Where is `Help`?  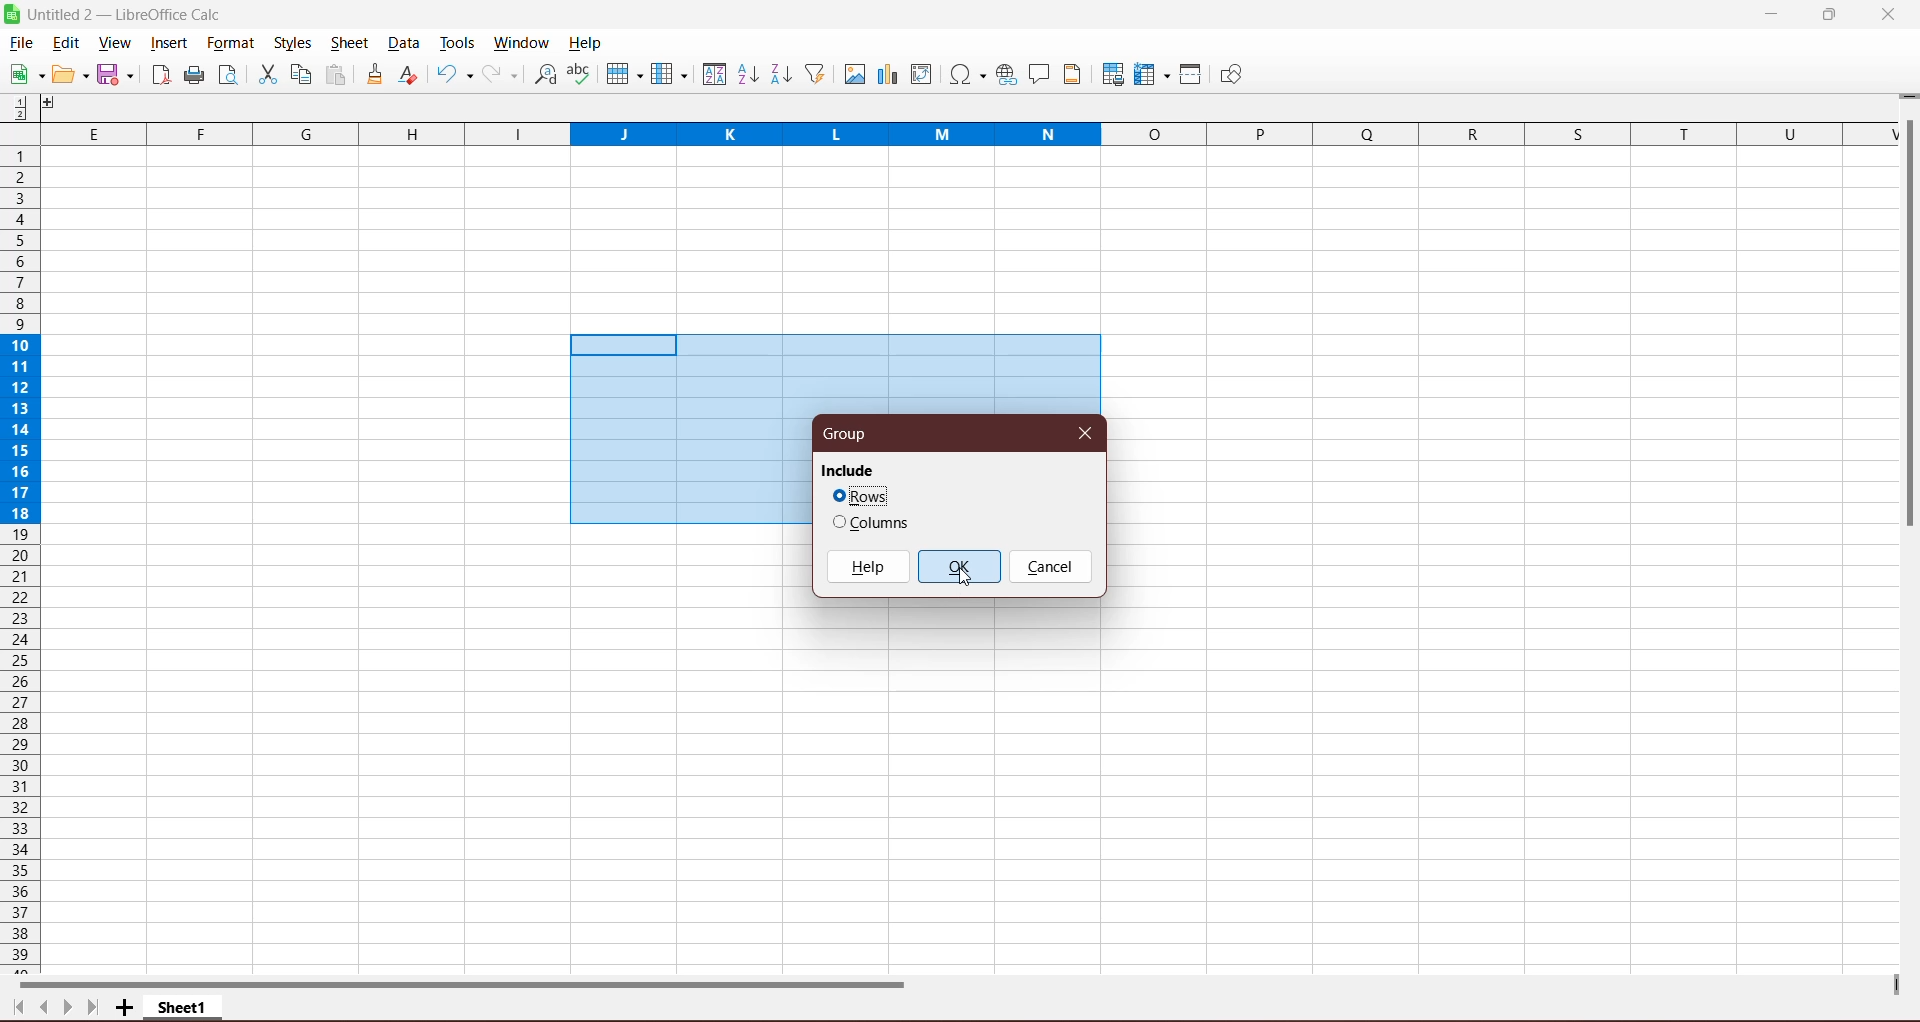
Help is located at coordinates (865, 566).